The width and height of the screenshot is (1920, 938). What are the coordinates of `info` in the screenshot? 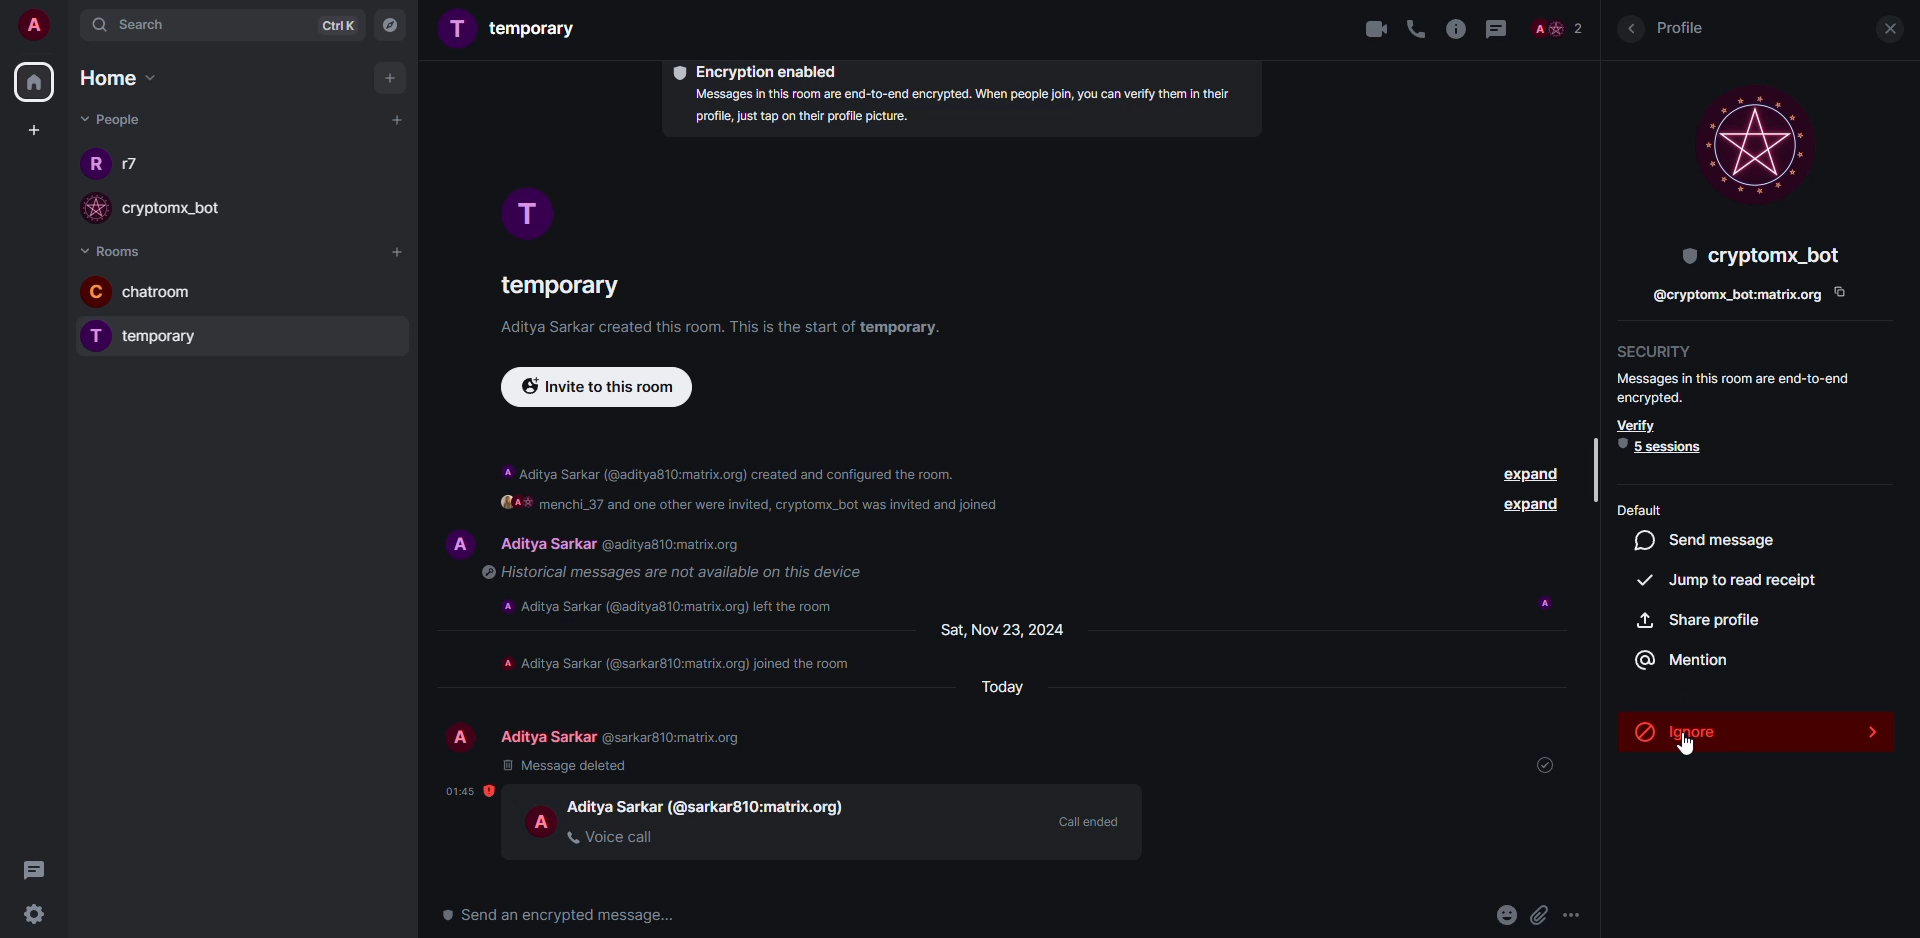 It's located at (1736, 386).